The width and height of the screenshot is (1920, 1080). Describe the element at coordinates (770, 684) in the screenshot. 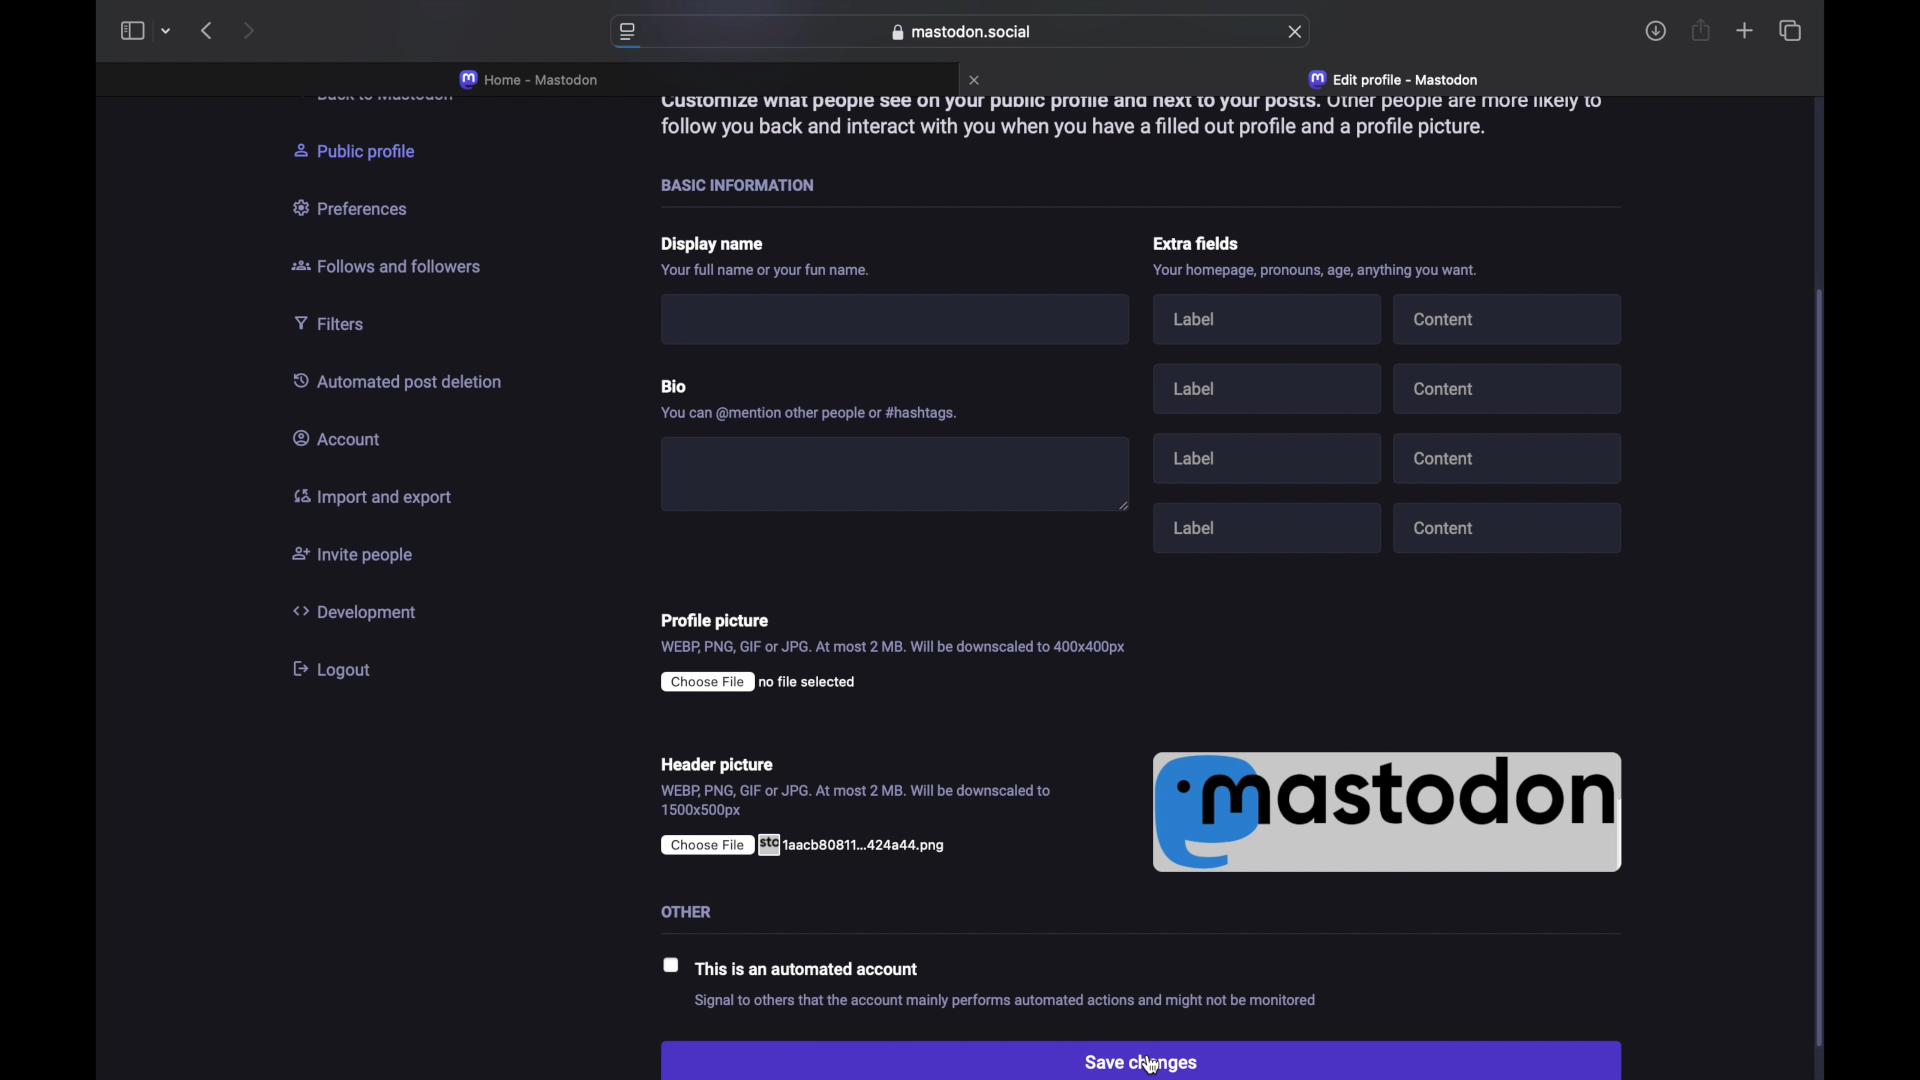

I see `choose fileno file selected` at that location.